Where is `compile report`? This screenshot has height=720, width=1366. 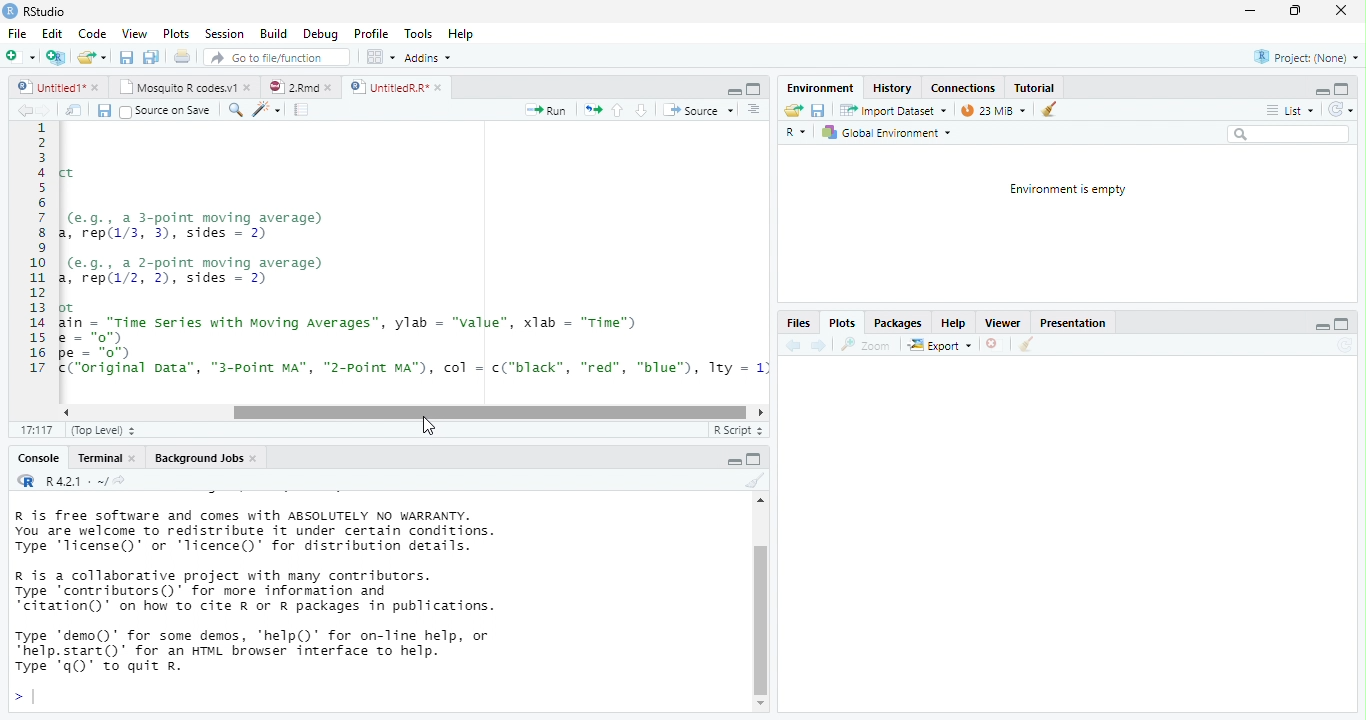 compile report is located at coordinates (303, 109).